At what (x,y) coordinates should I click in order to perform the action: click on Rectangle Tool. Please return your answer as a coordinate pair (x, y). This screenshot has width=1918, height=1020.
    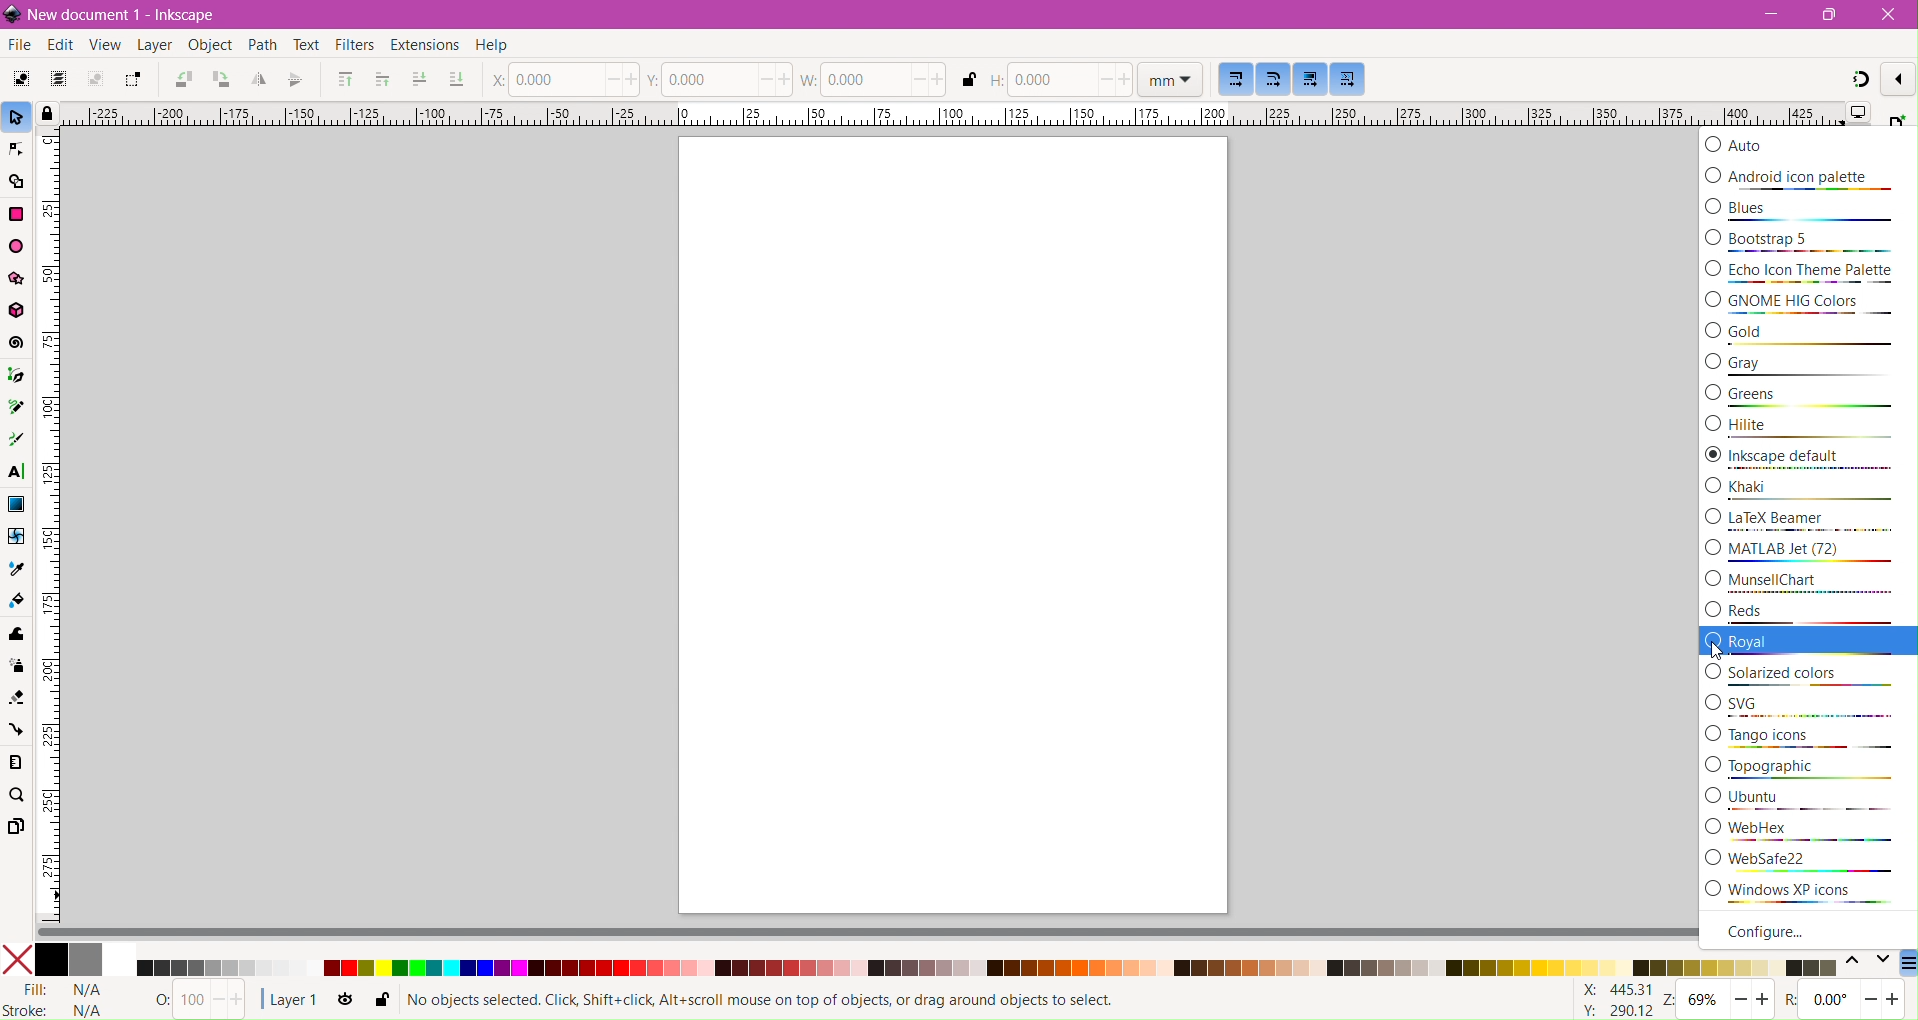
    Looking at the image, I should click on (17, 216).